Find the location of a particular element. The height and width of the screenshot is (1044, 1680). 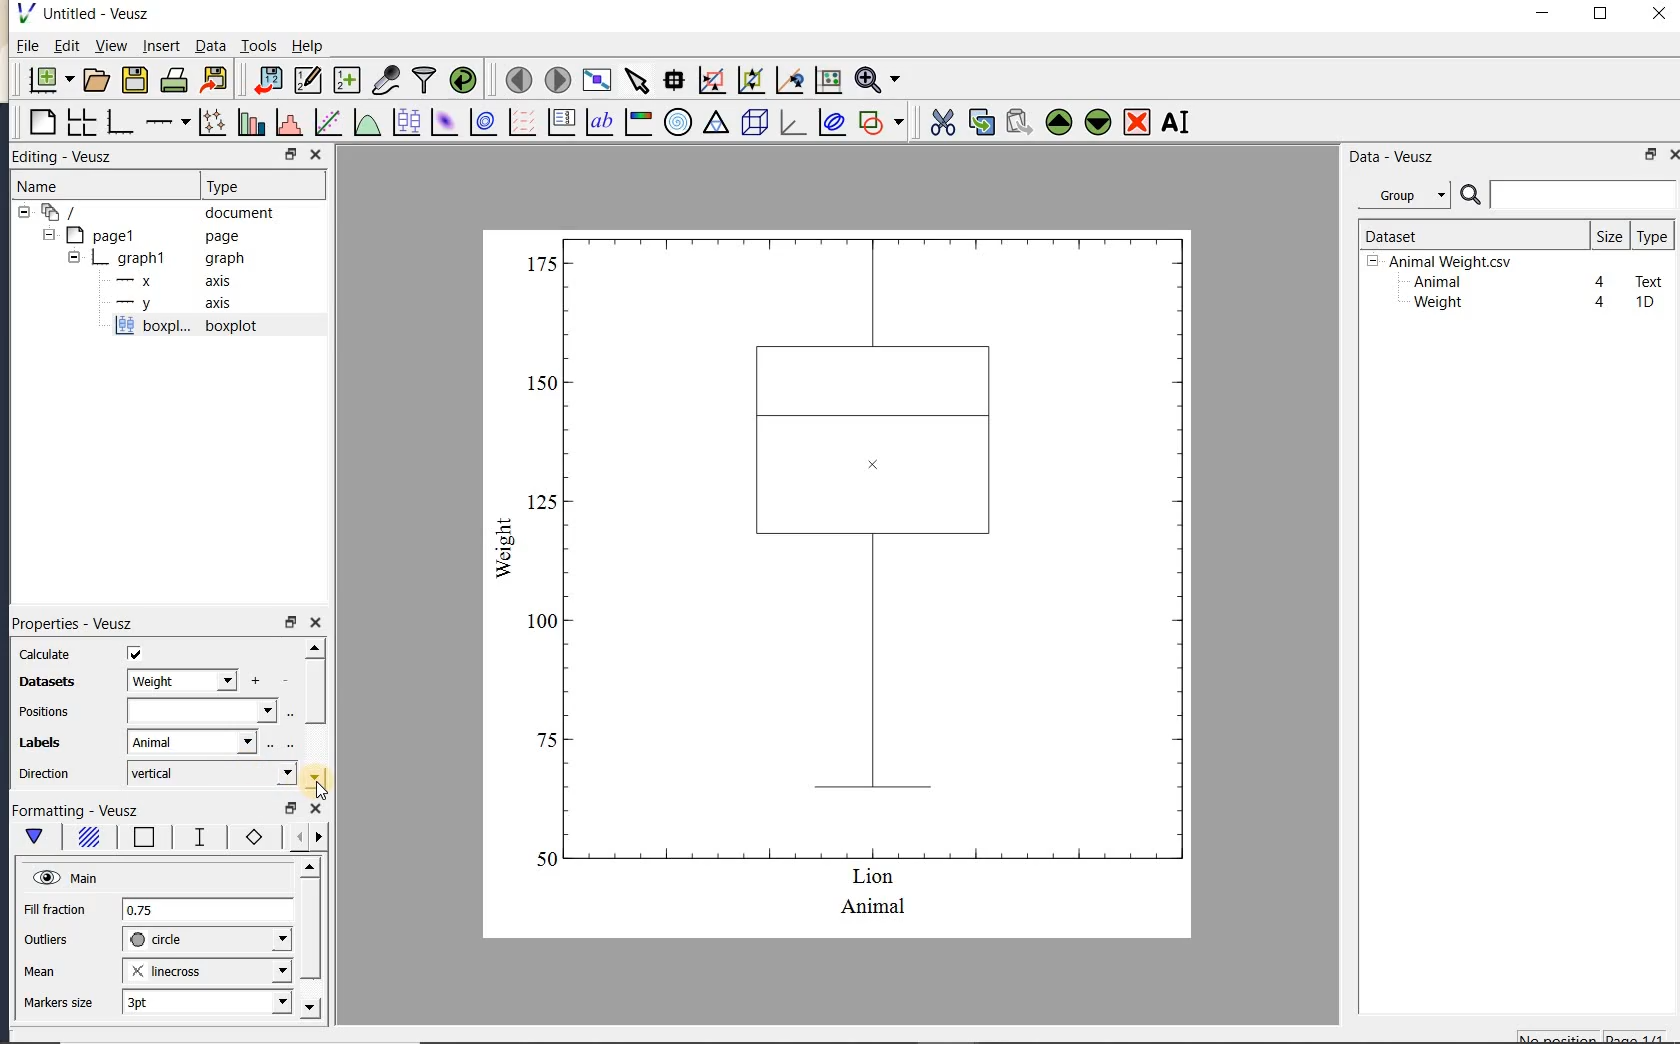

insert is located at coordinates (161, 45).